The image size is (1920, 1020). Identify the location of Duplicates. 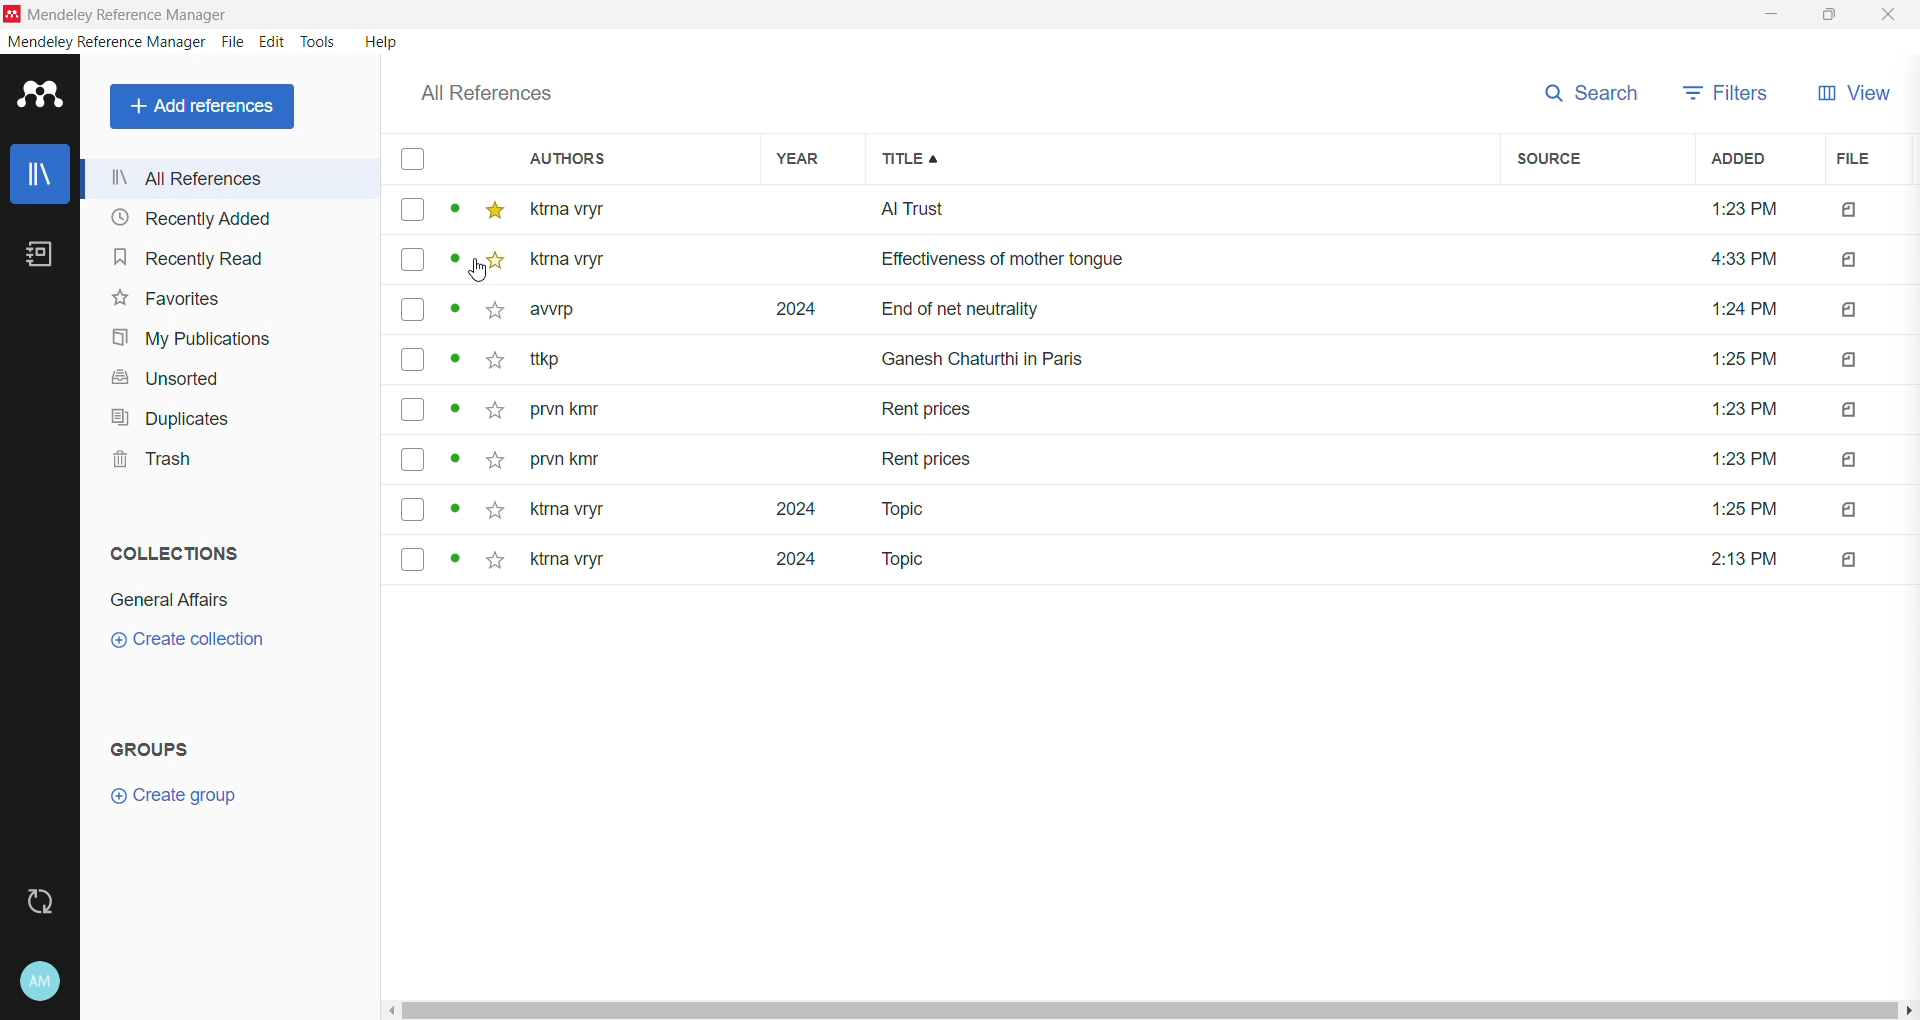
(171, 418).